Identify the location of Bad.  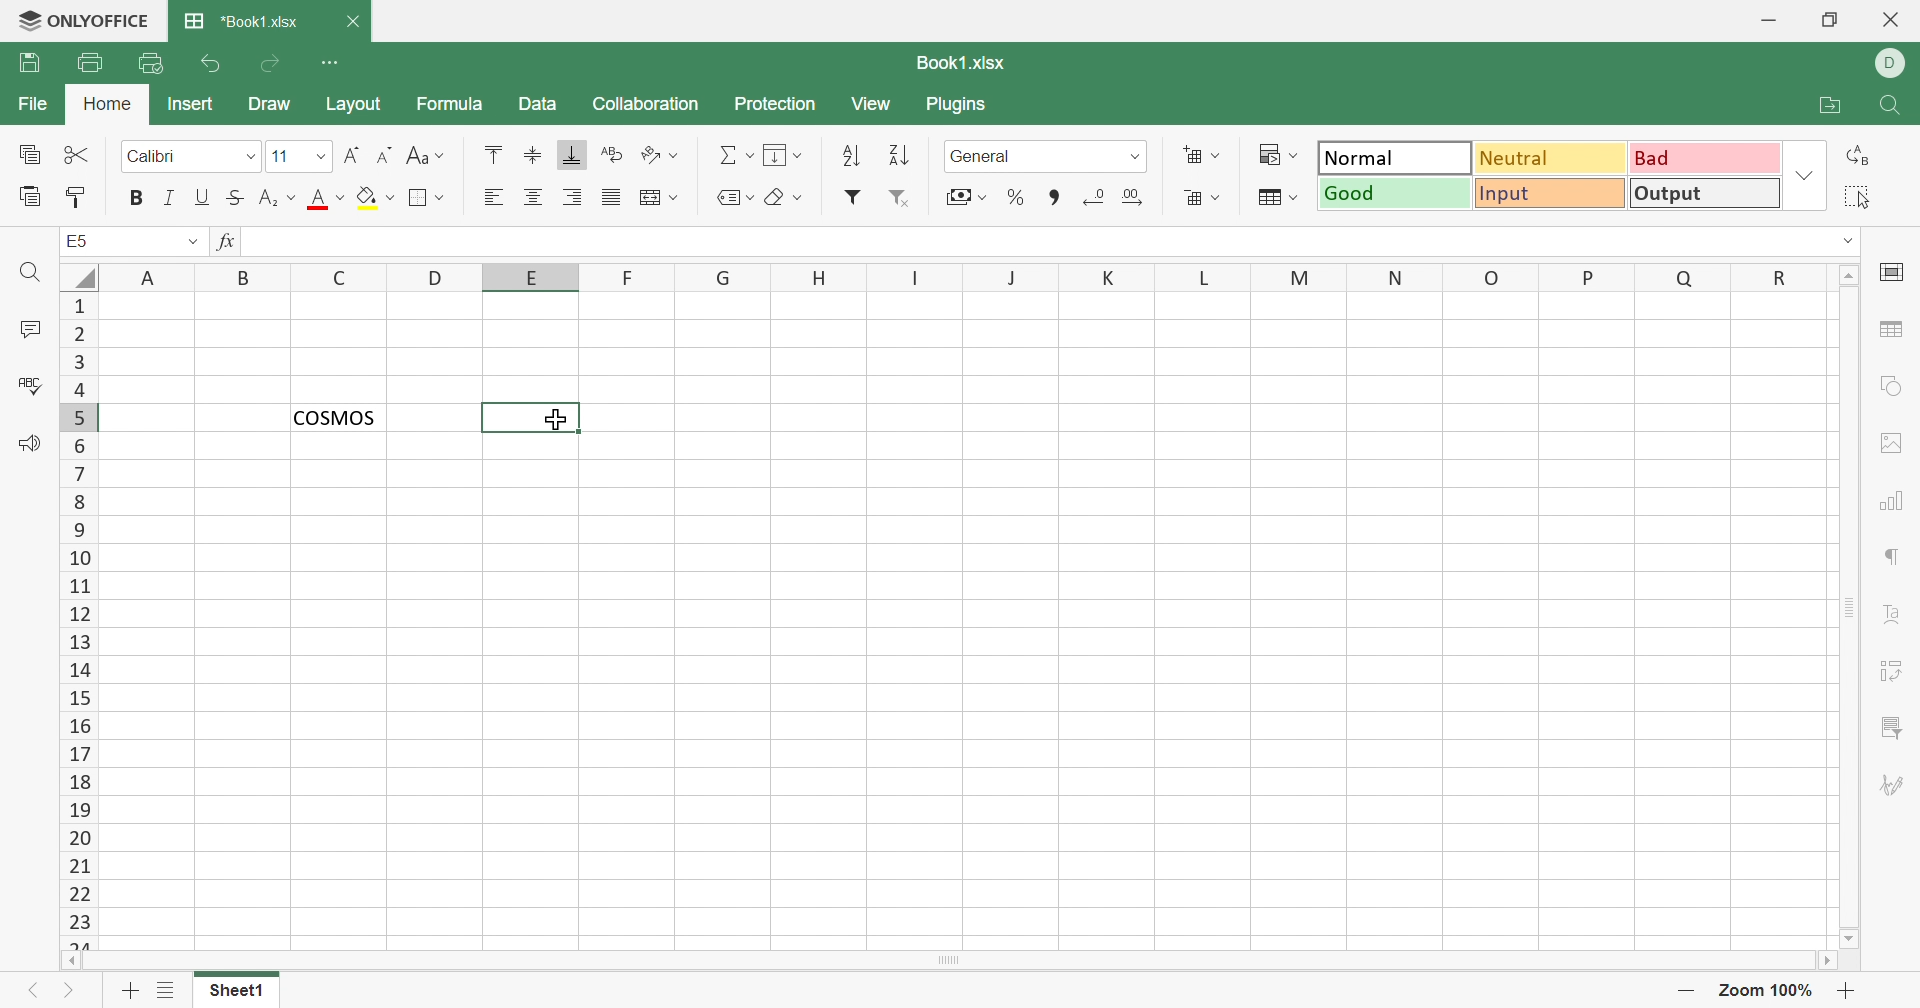
(1704, 158).